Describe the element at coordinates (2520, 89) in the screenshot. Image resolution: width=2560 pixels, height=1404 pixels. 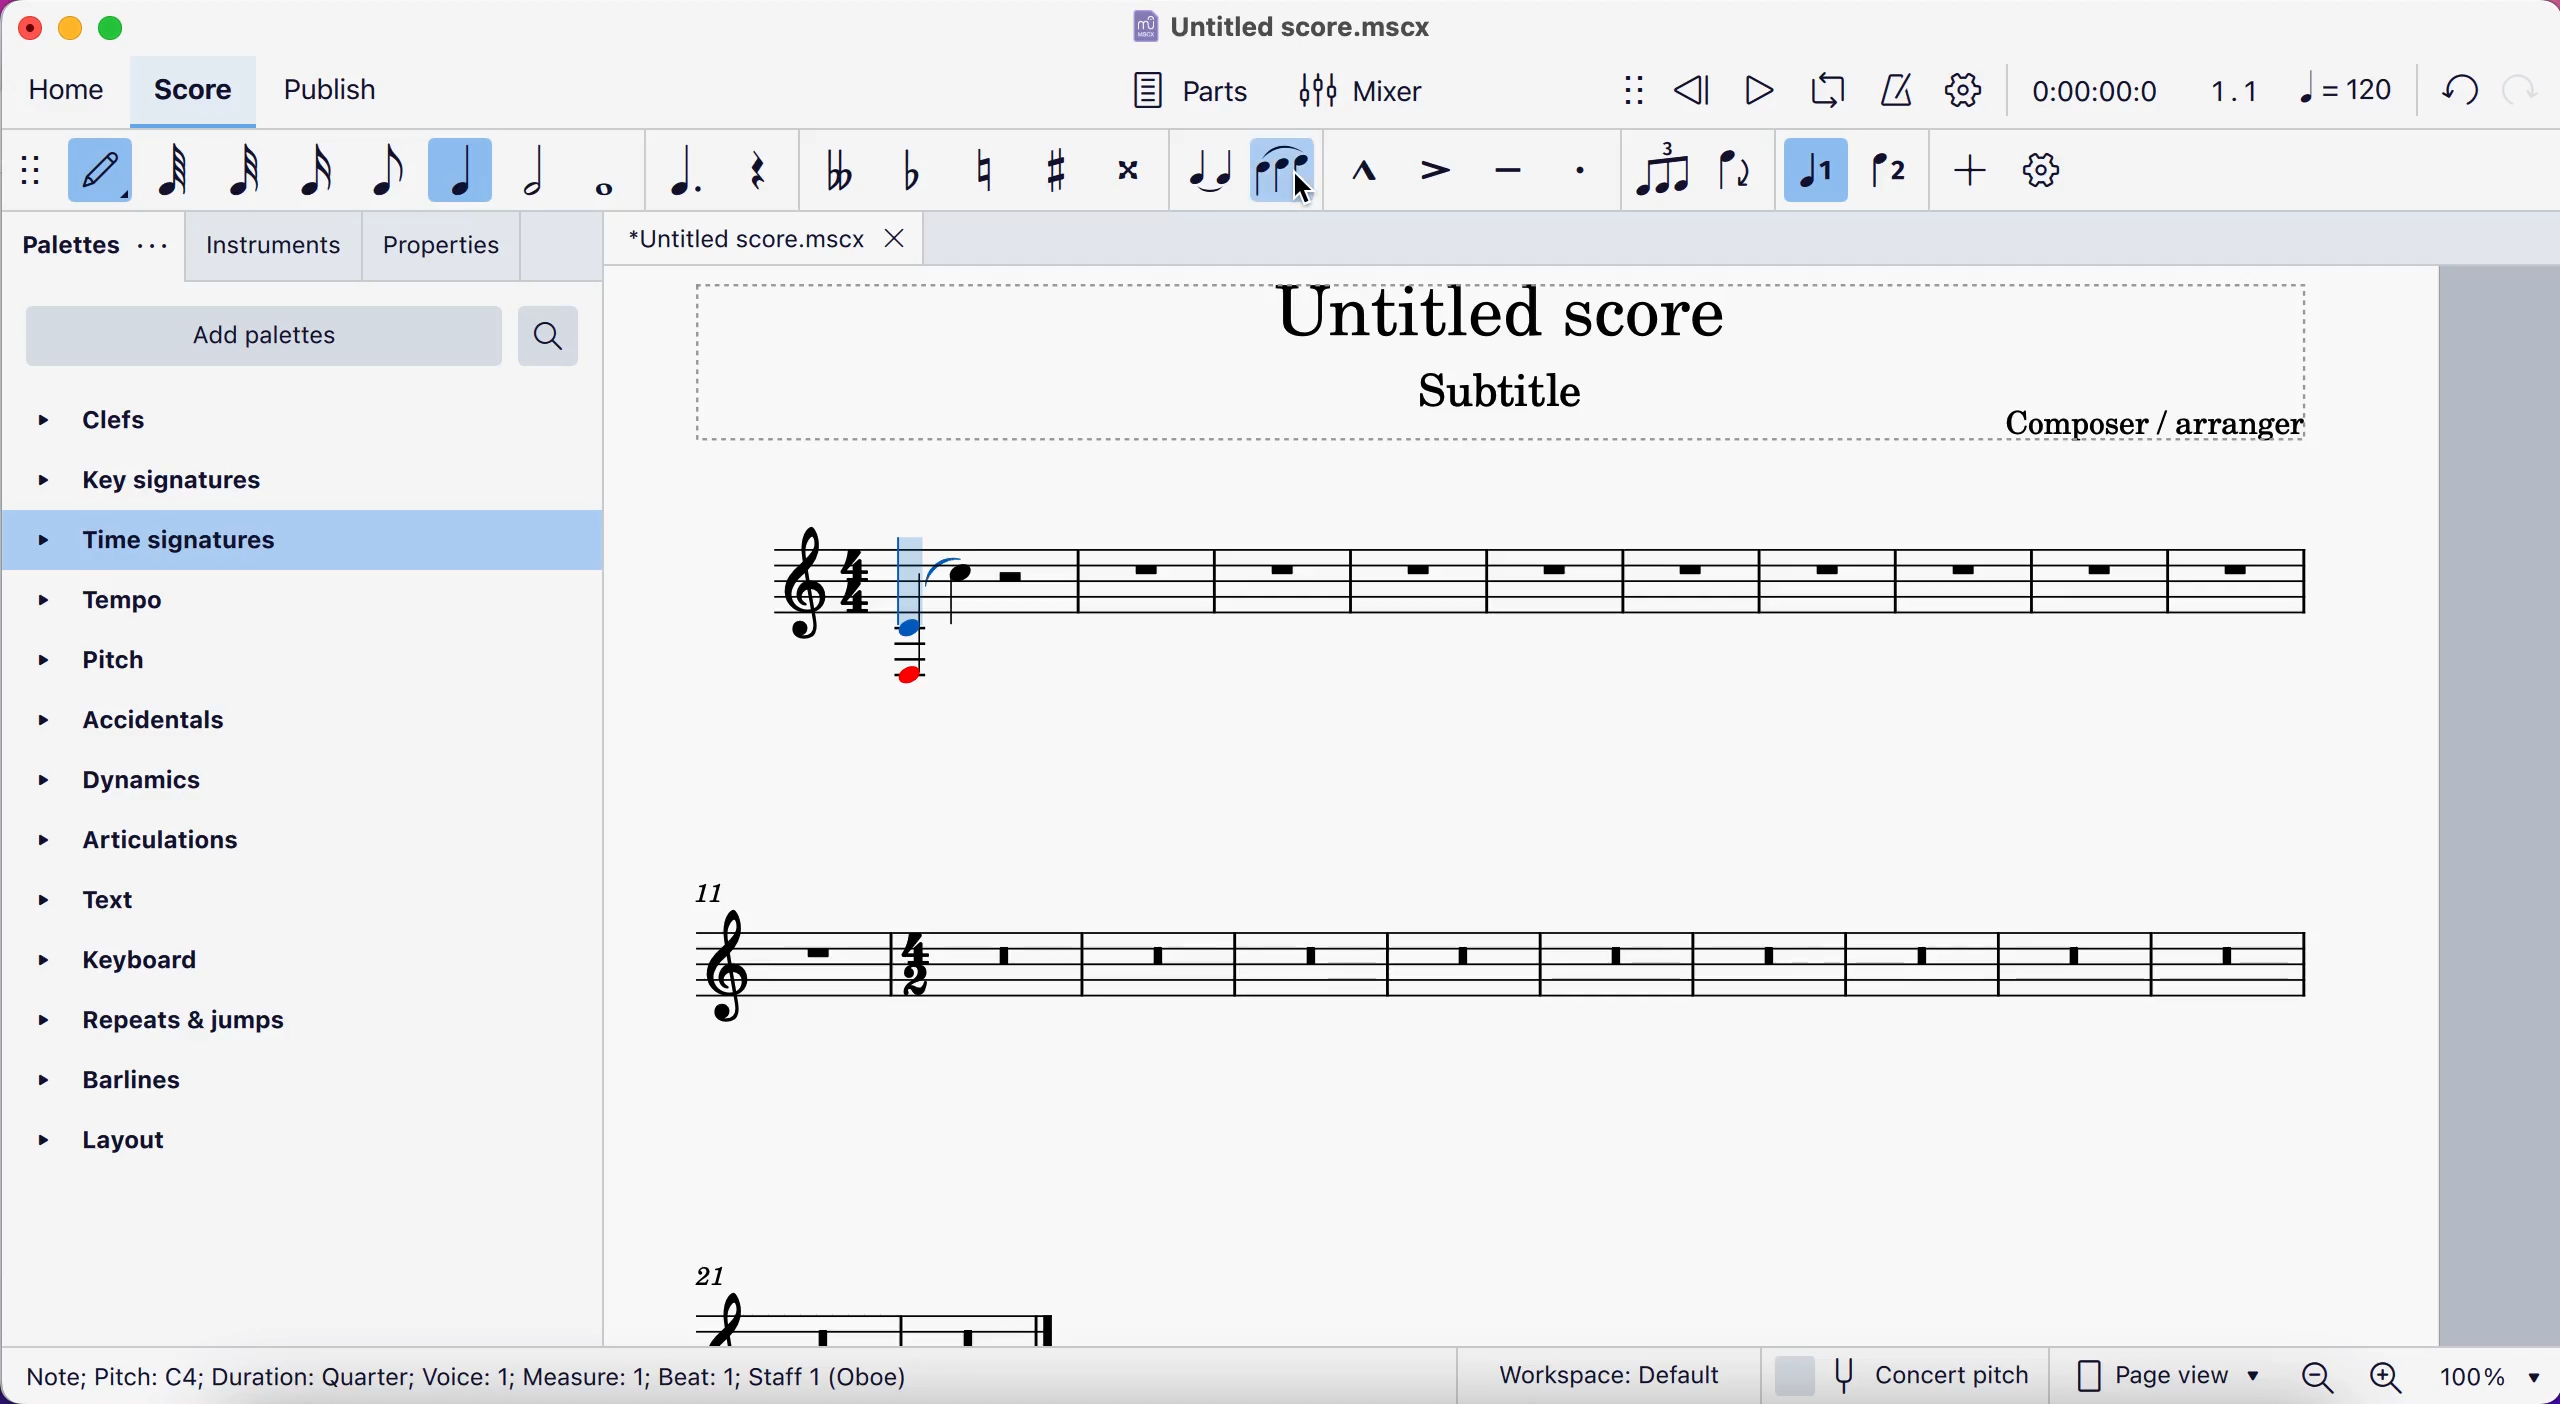
I see `redo` at that location.